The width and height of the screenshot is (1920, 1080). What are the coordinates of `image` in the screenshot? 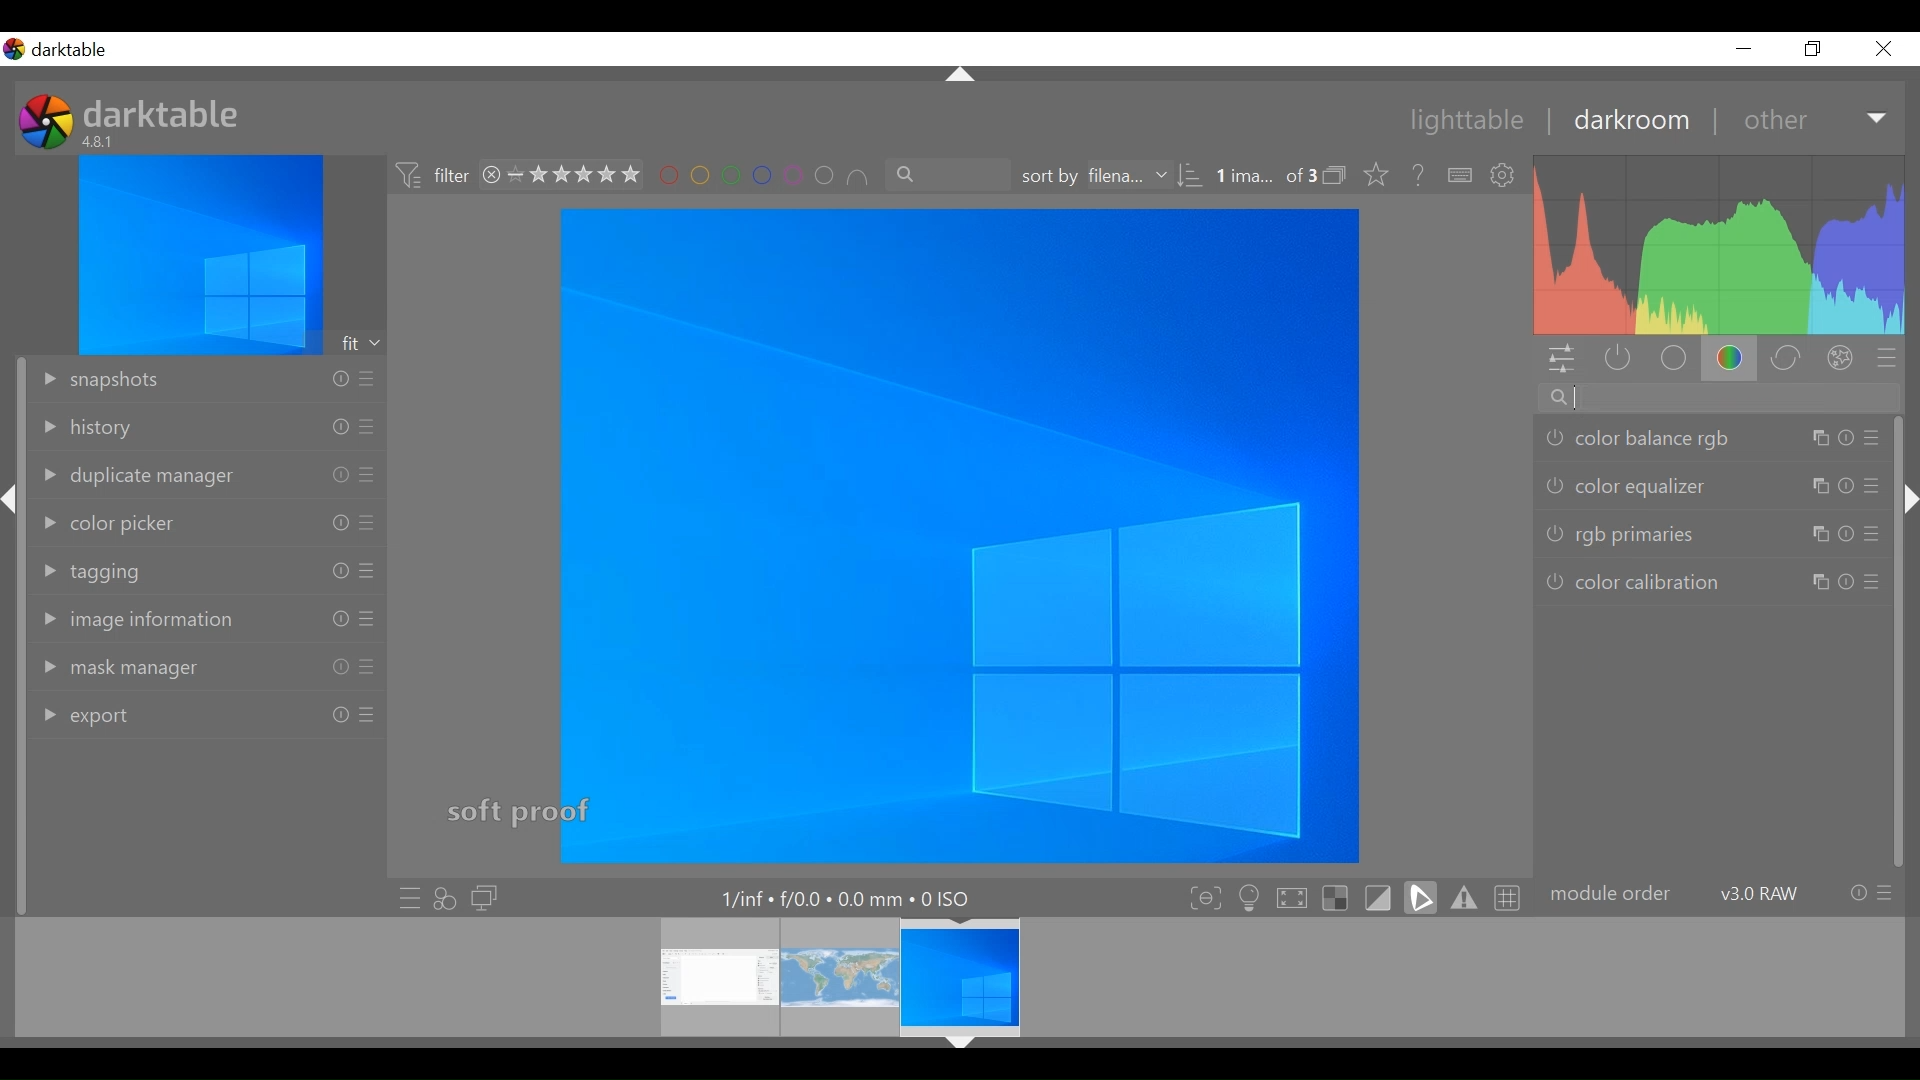 It's located at (959, 535).